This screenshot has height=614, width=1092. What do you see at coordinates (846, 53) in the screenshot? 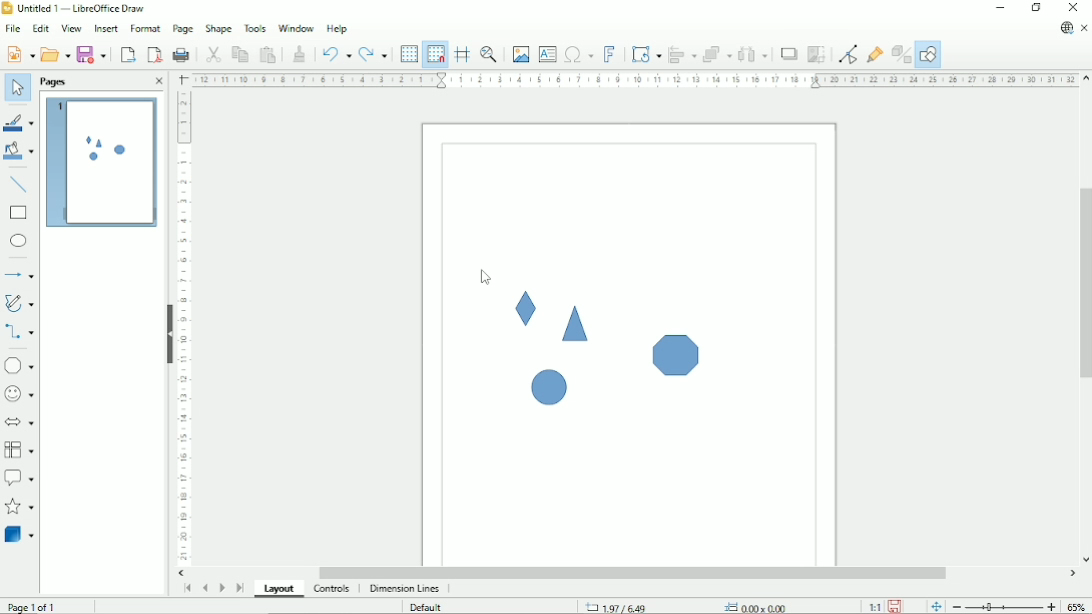
I see `Toggle point edit mode` at bounding box center [846, 53].